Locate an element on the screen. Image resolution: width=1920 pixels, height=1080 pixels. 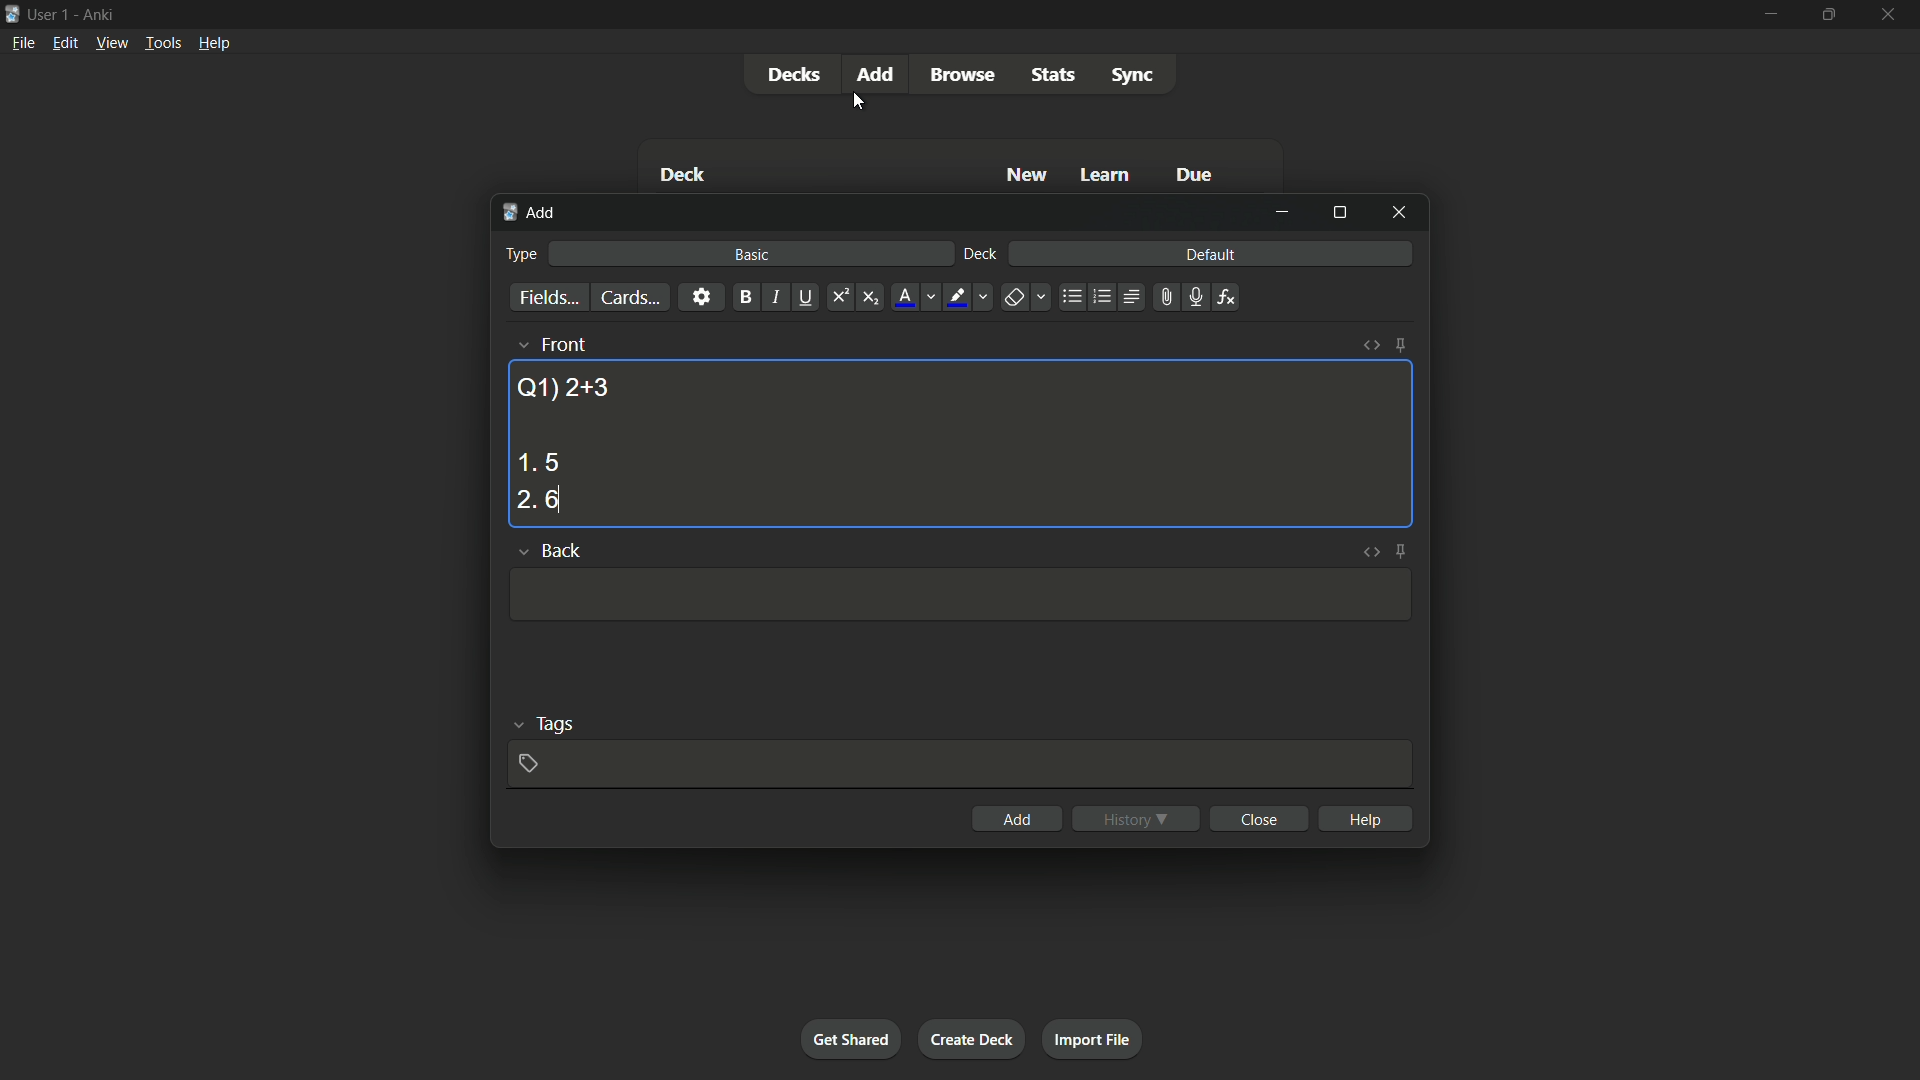
edit menu is located at coordinates (66, 42).